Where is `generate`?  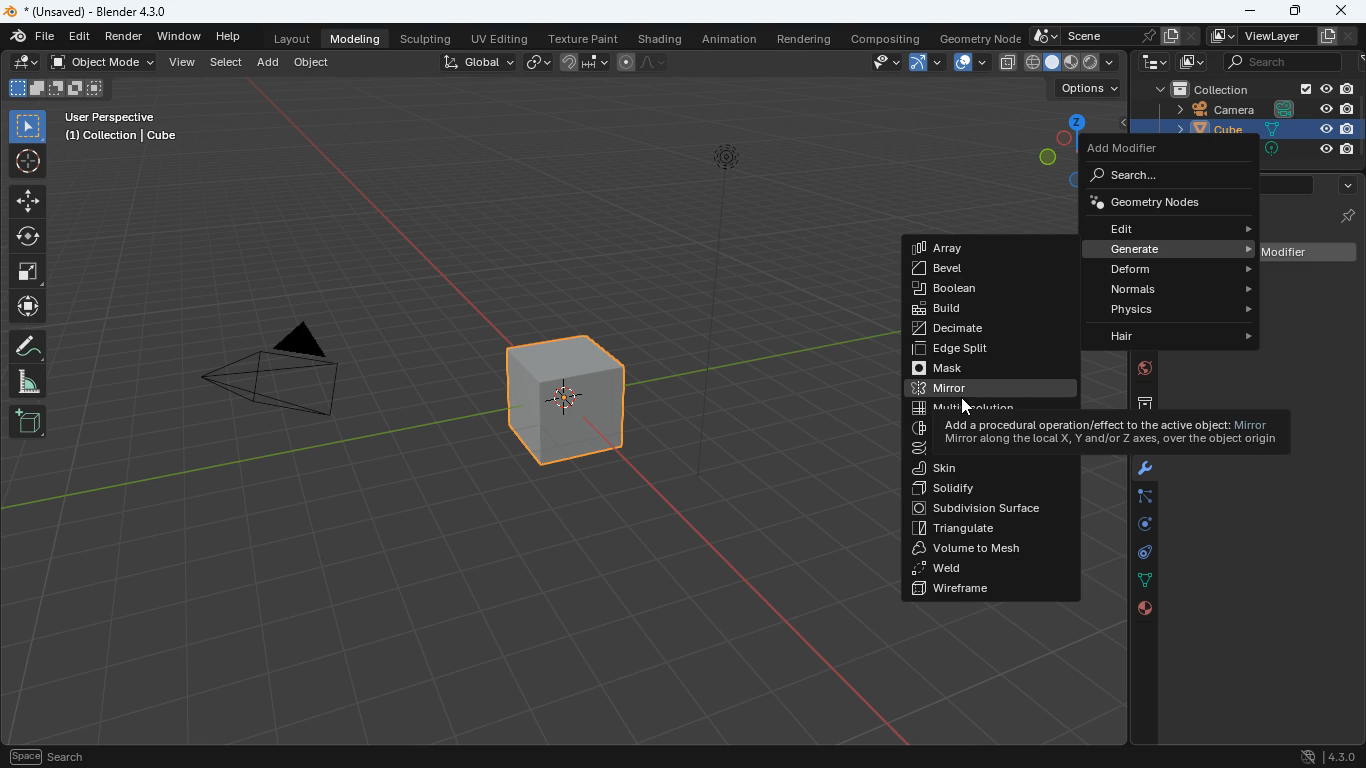
generate is located at coordinates (1174, 249).